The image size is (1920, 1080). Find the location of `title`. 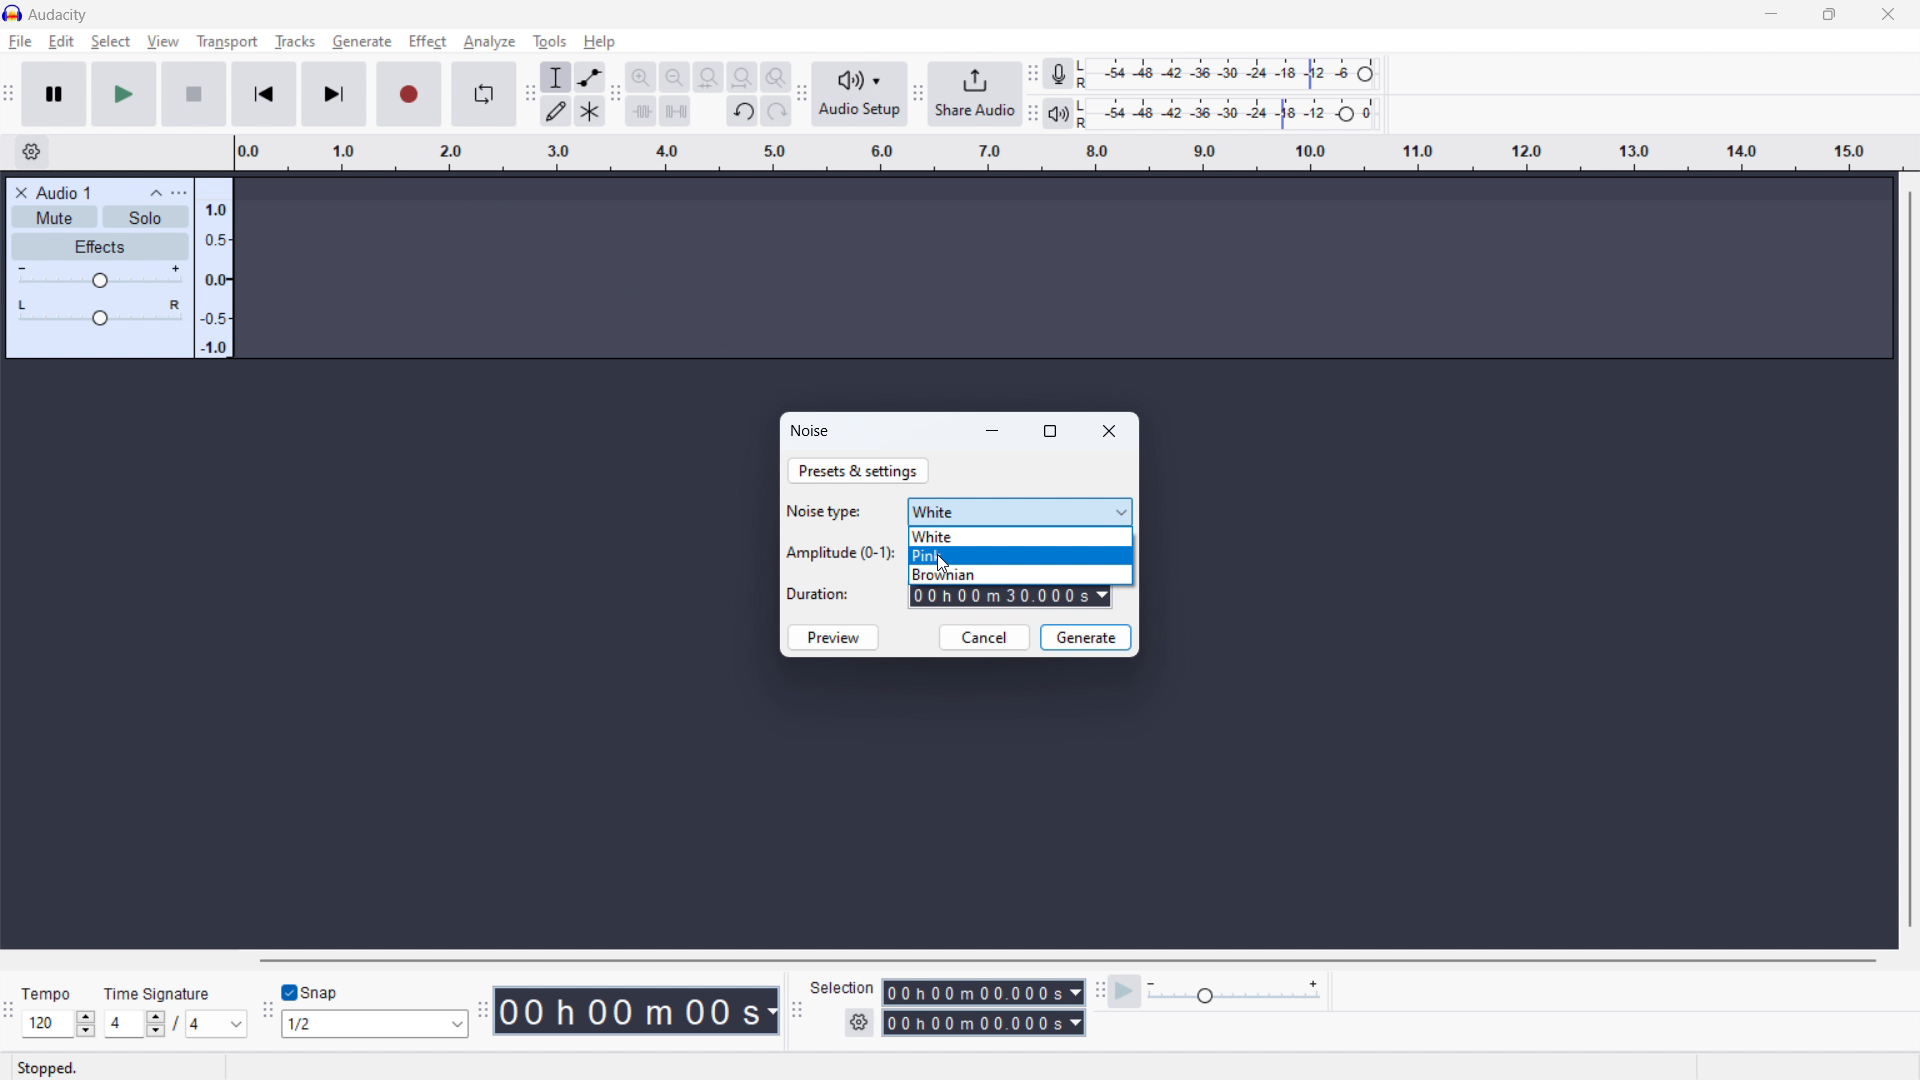

title is located at coordinates (58, 15).